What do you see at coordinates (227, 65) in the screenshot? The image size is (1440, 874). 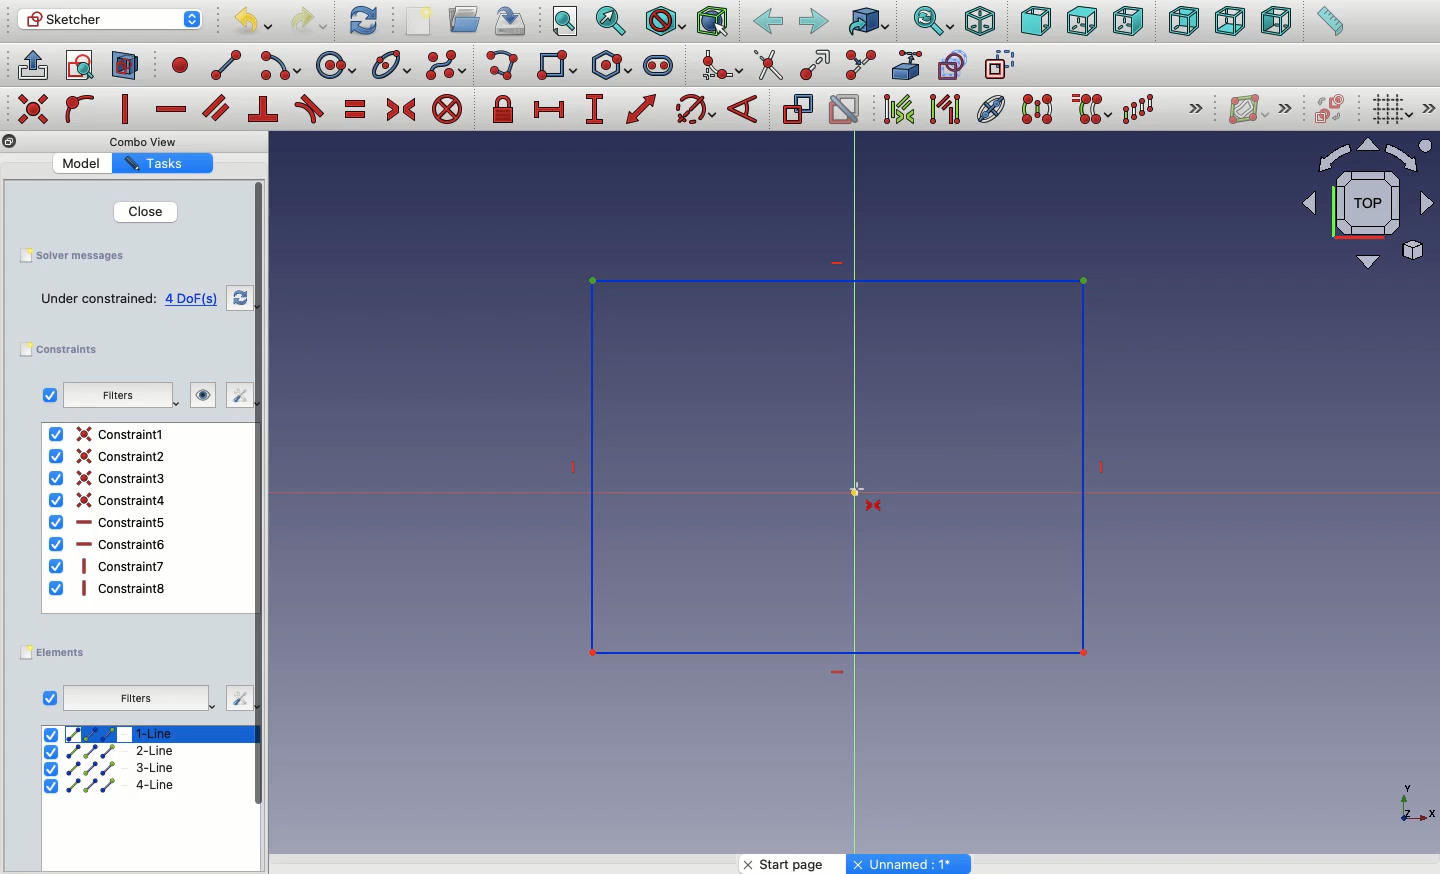 I see `line` at bounding box center [227, 65].